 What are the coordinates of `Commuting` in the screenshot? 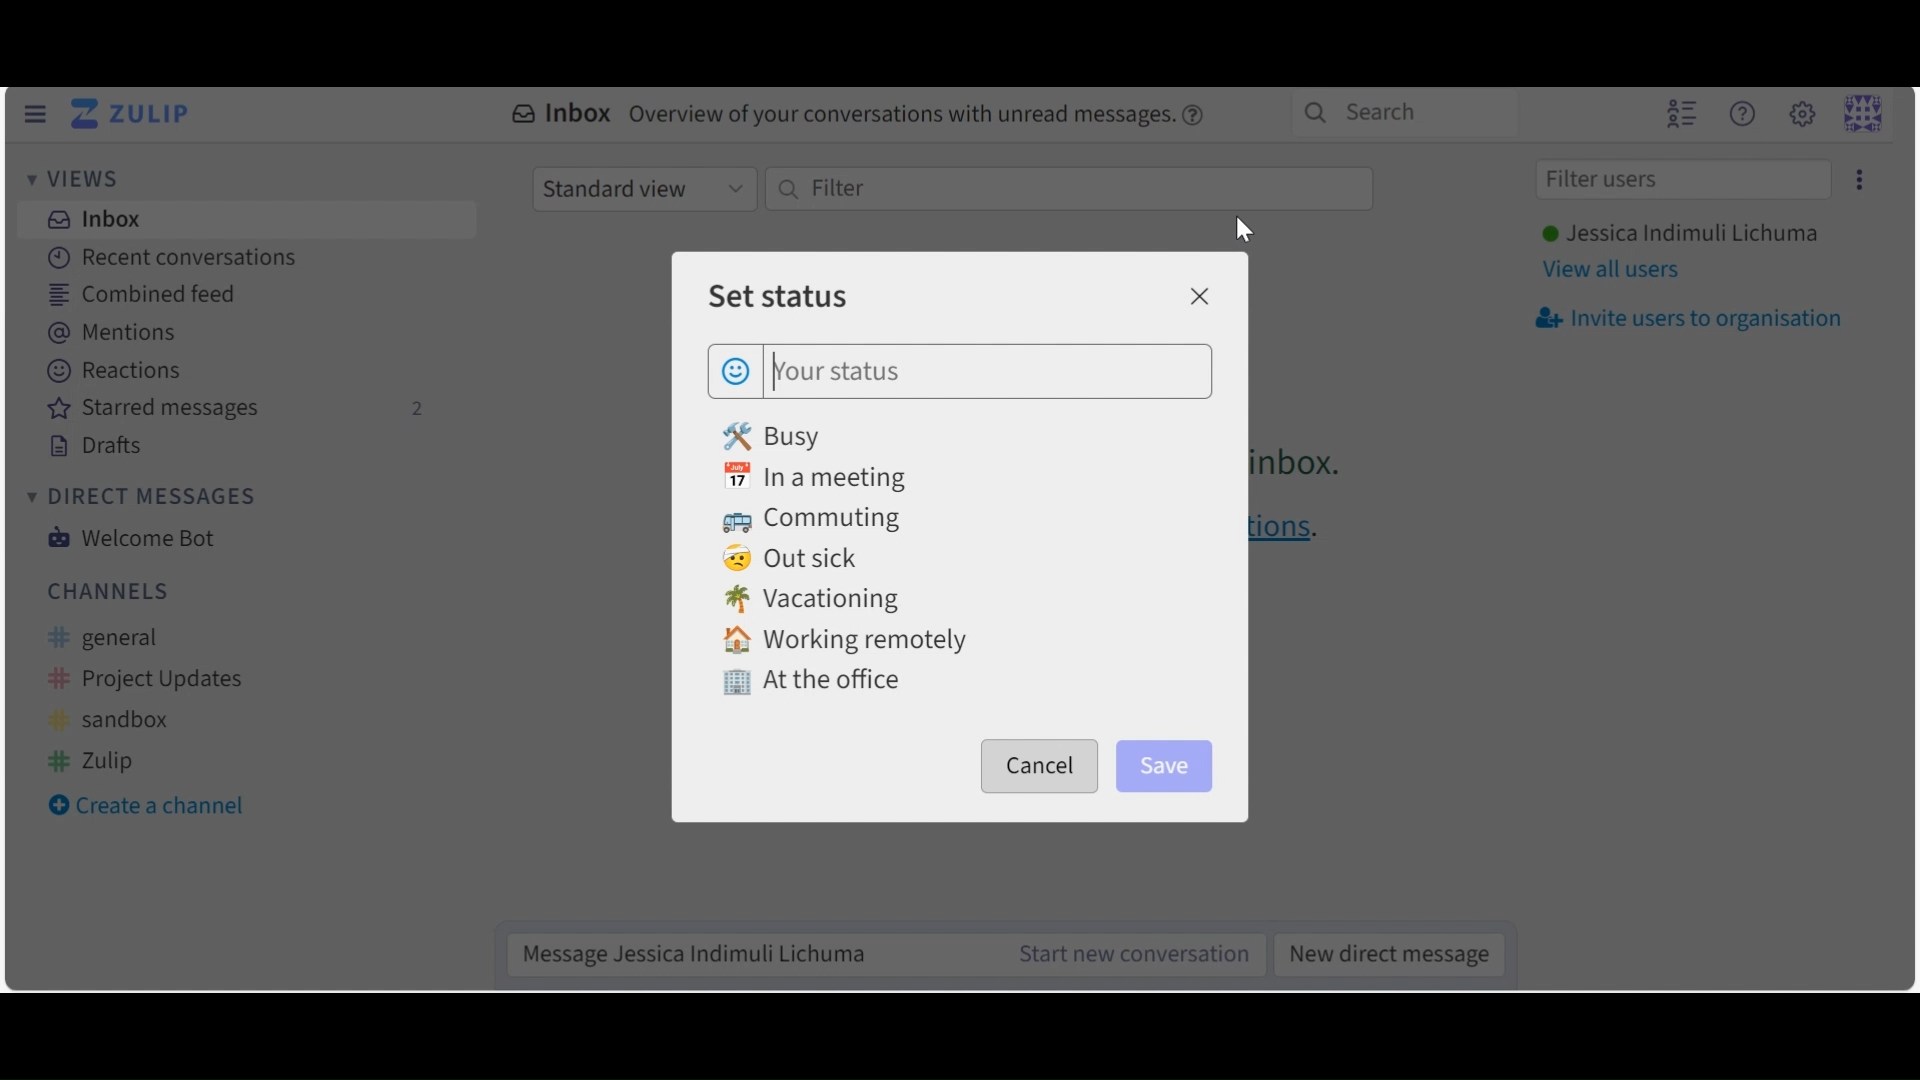 It's located at (820, 521).